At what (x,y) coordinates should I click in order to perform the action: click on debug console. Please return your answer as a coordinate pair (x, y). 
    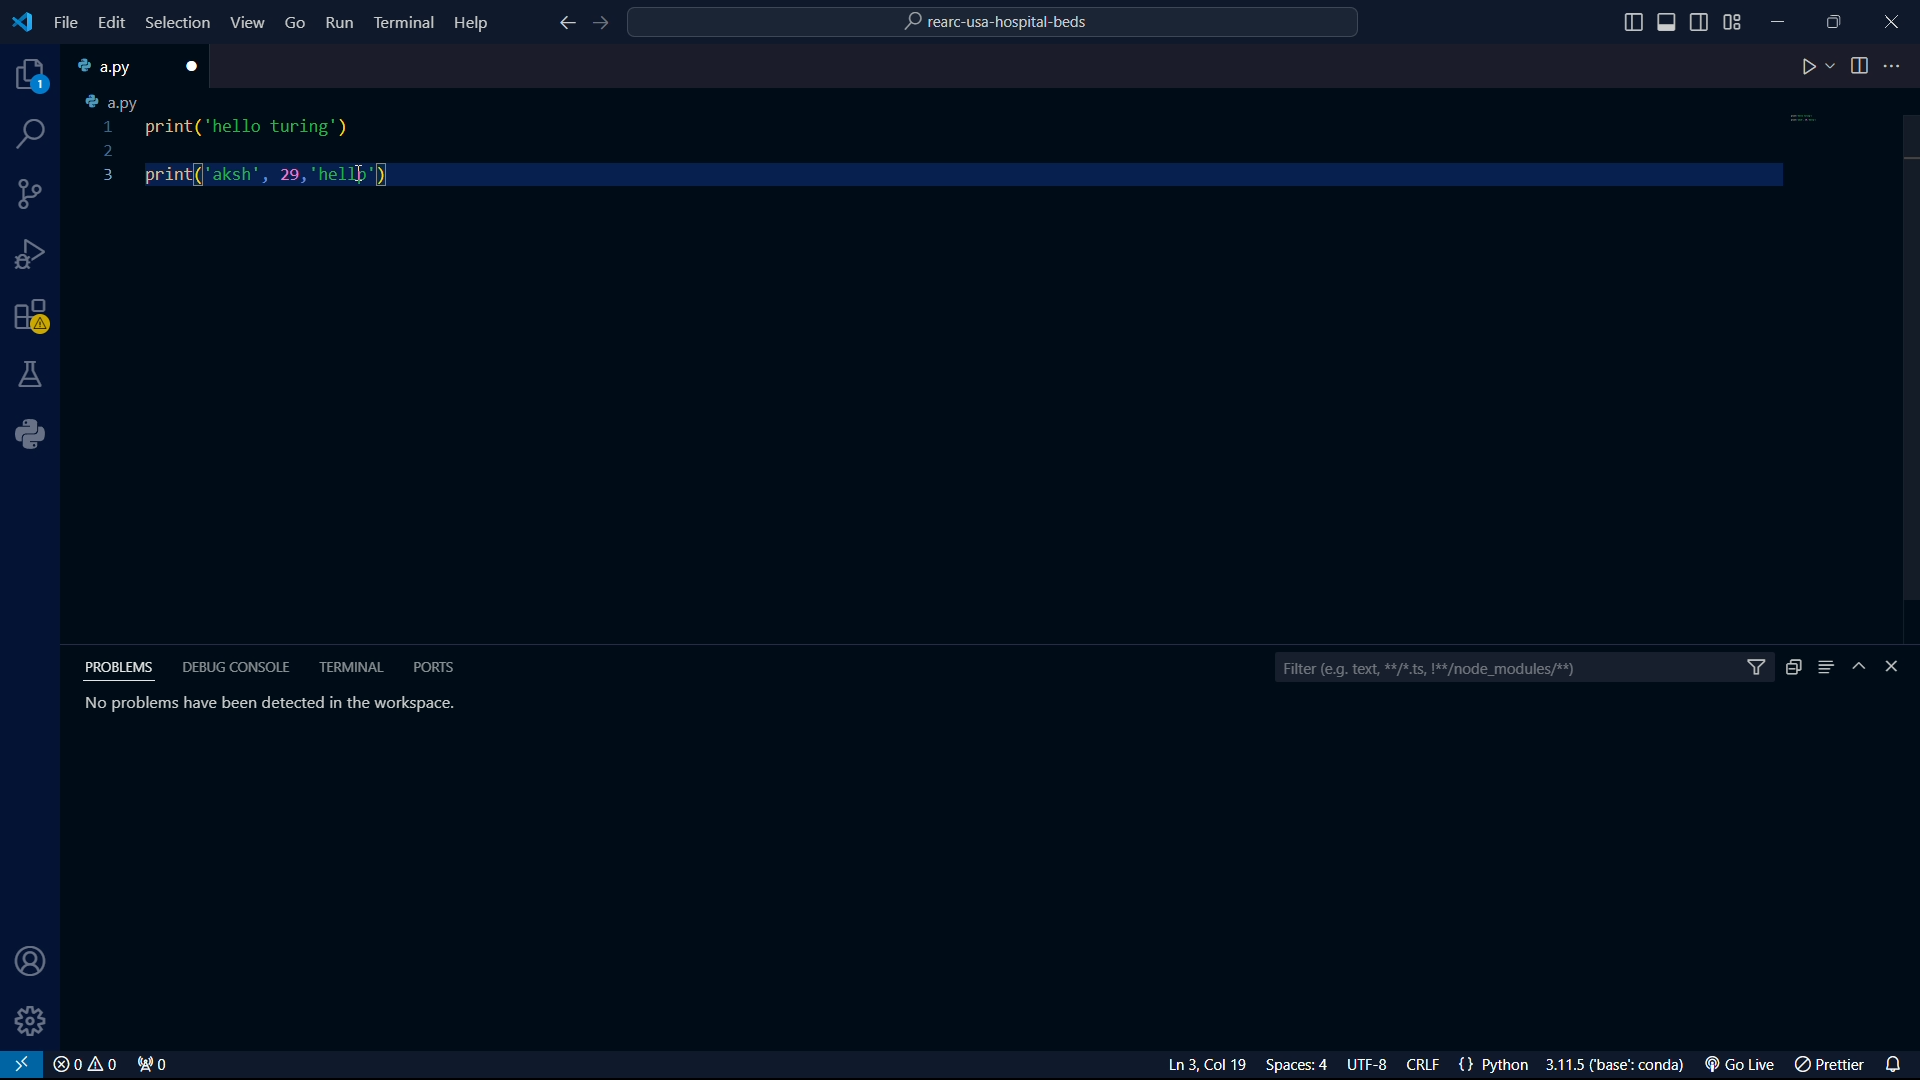
    Looking at the image, I should click on (236, 667).